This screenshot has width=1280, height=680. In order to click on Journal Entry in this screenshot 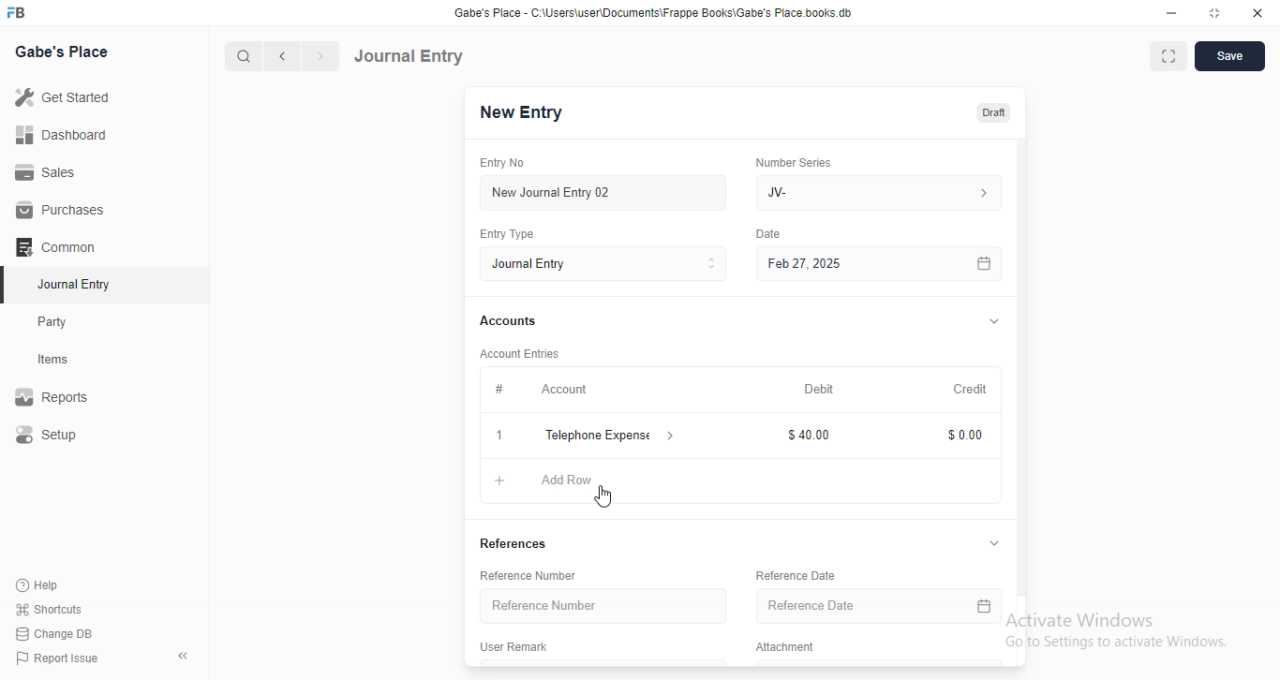, I will do `click(412, 55)`.